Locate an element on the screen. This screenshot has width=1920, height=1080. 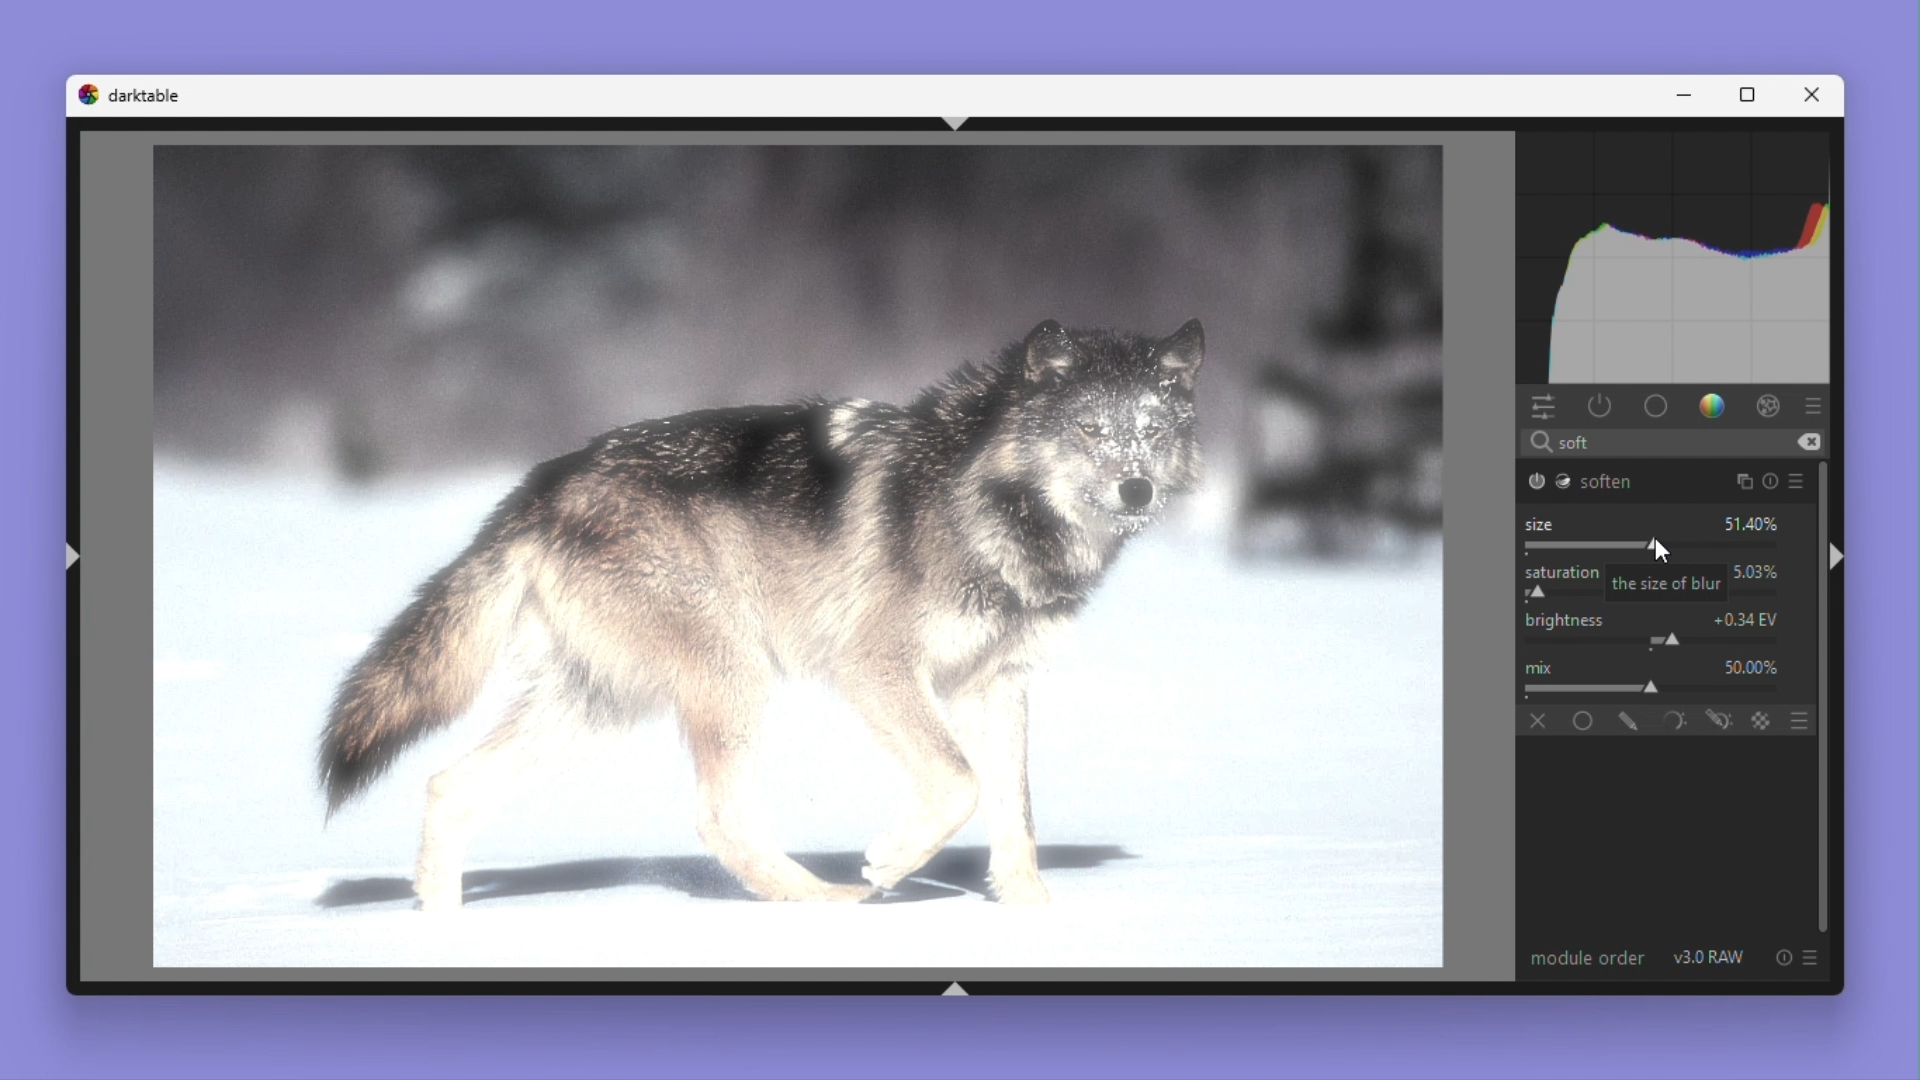
size is located at coordinates (1539, 523).